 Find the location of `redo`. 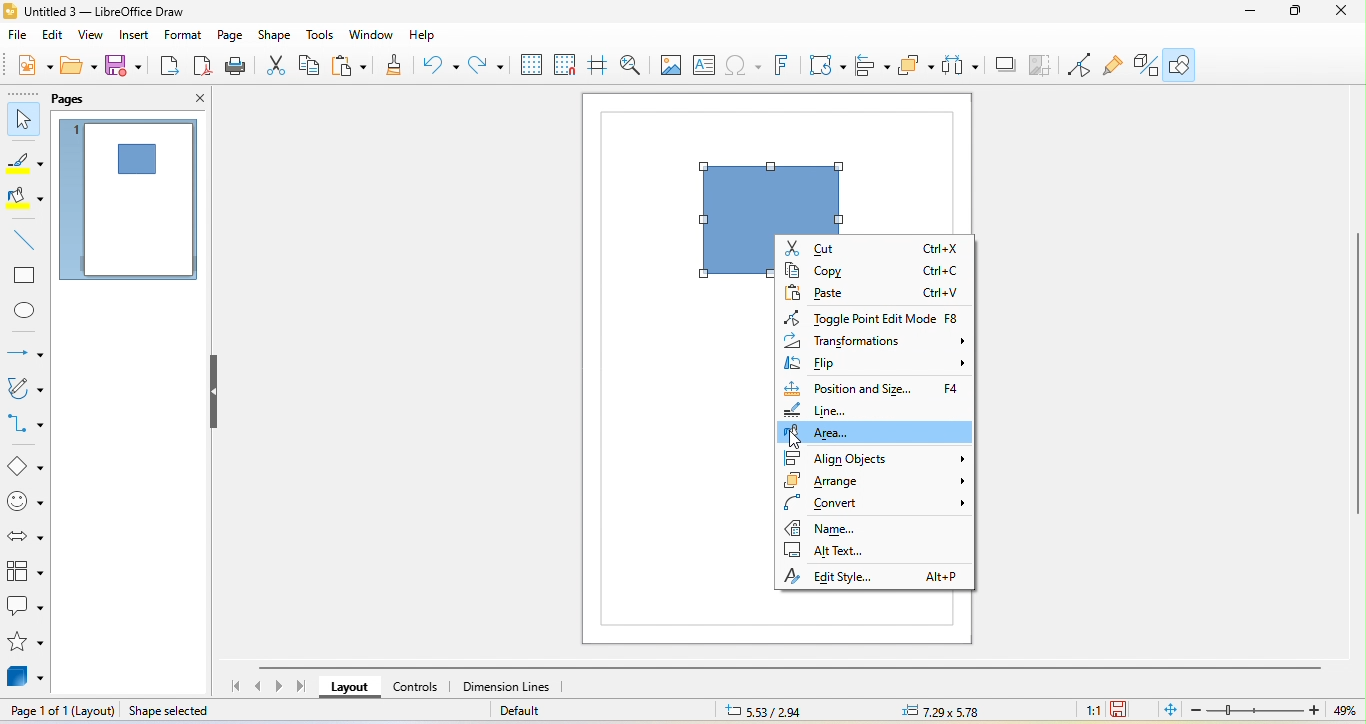

redo is located at coordinates (487, 67).